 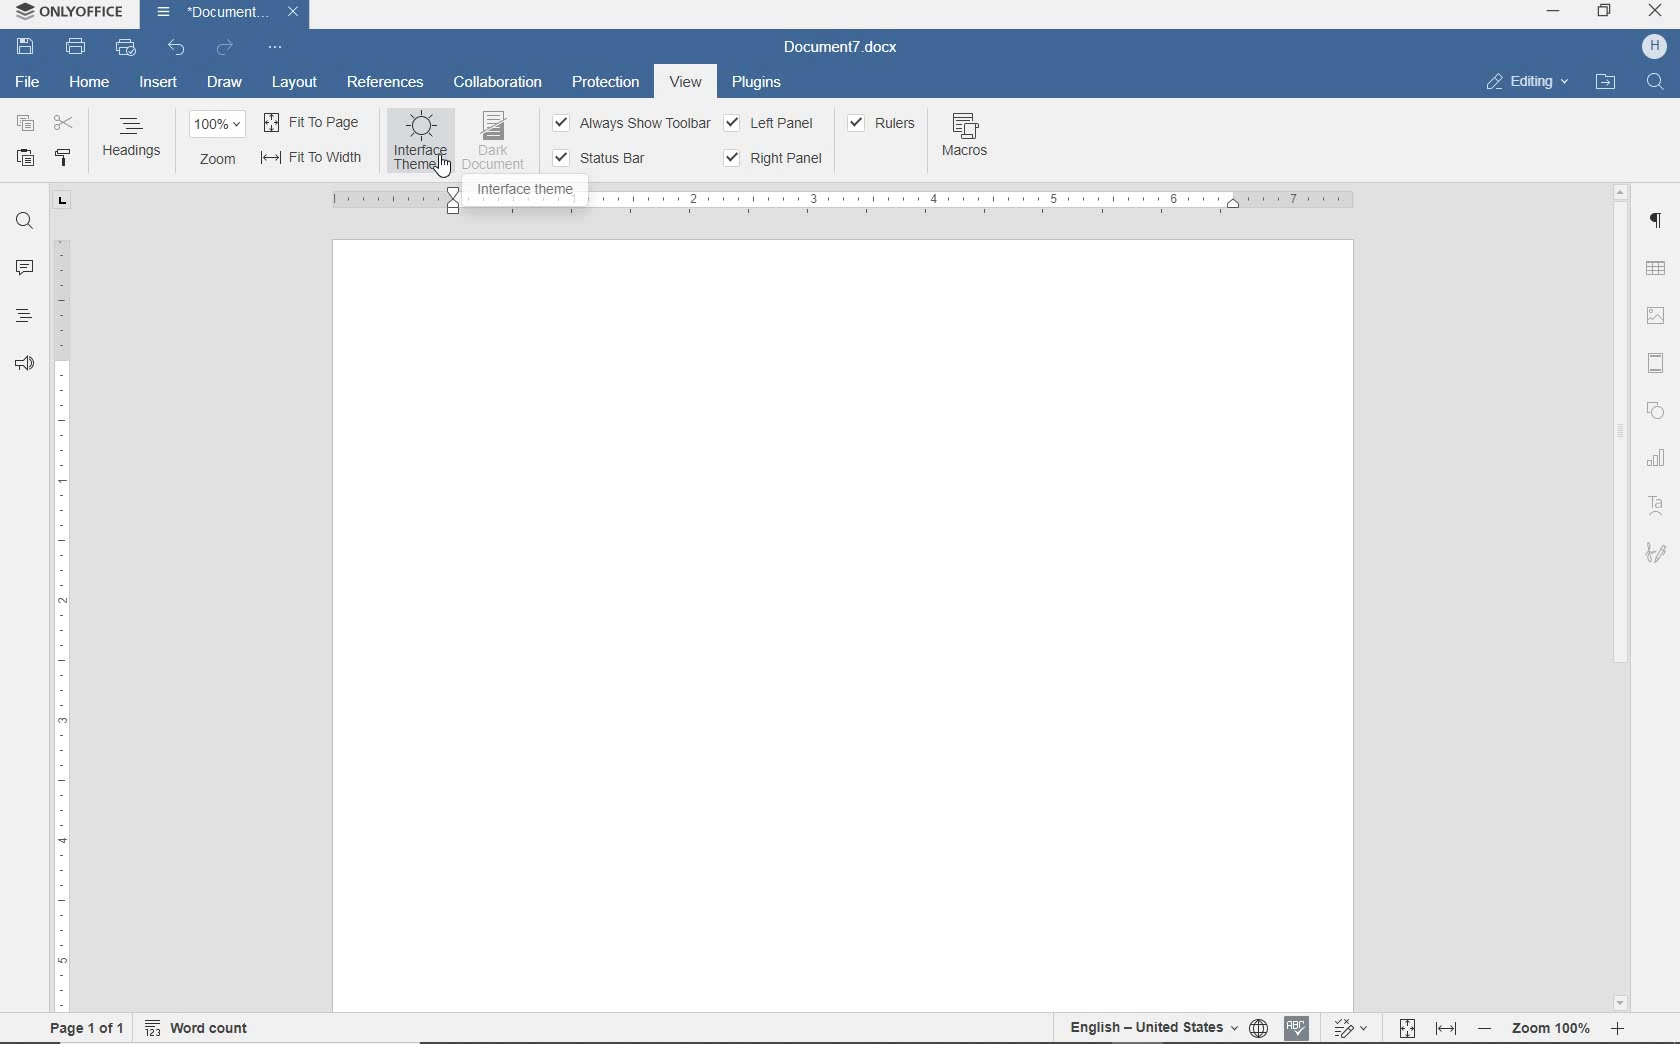 What do you see at coordinates (686, 84) in the screenshot?
I see `VIEW` at bounding box center [686, 84].